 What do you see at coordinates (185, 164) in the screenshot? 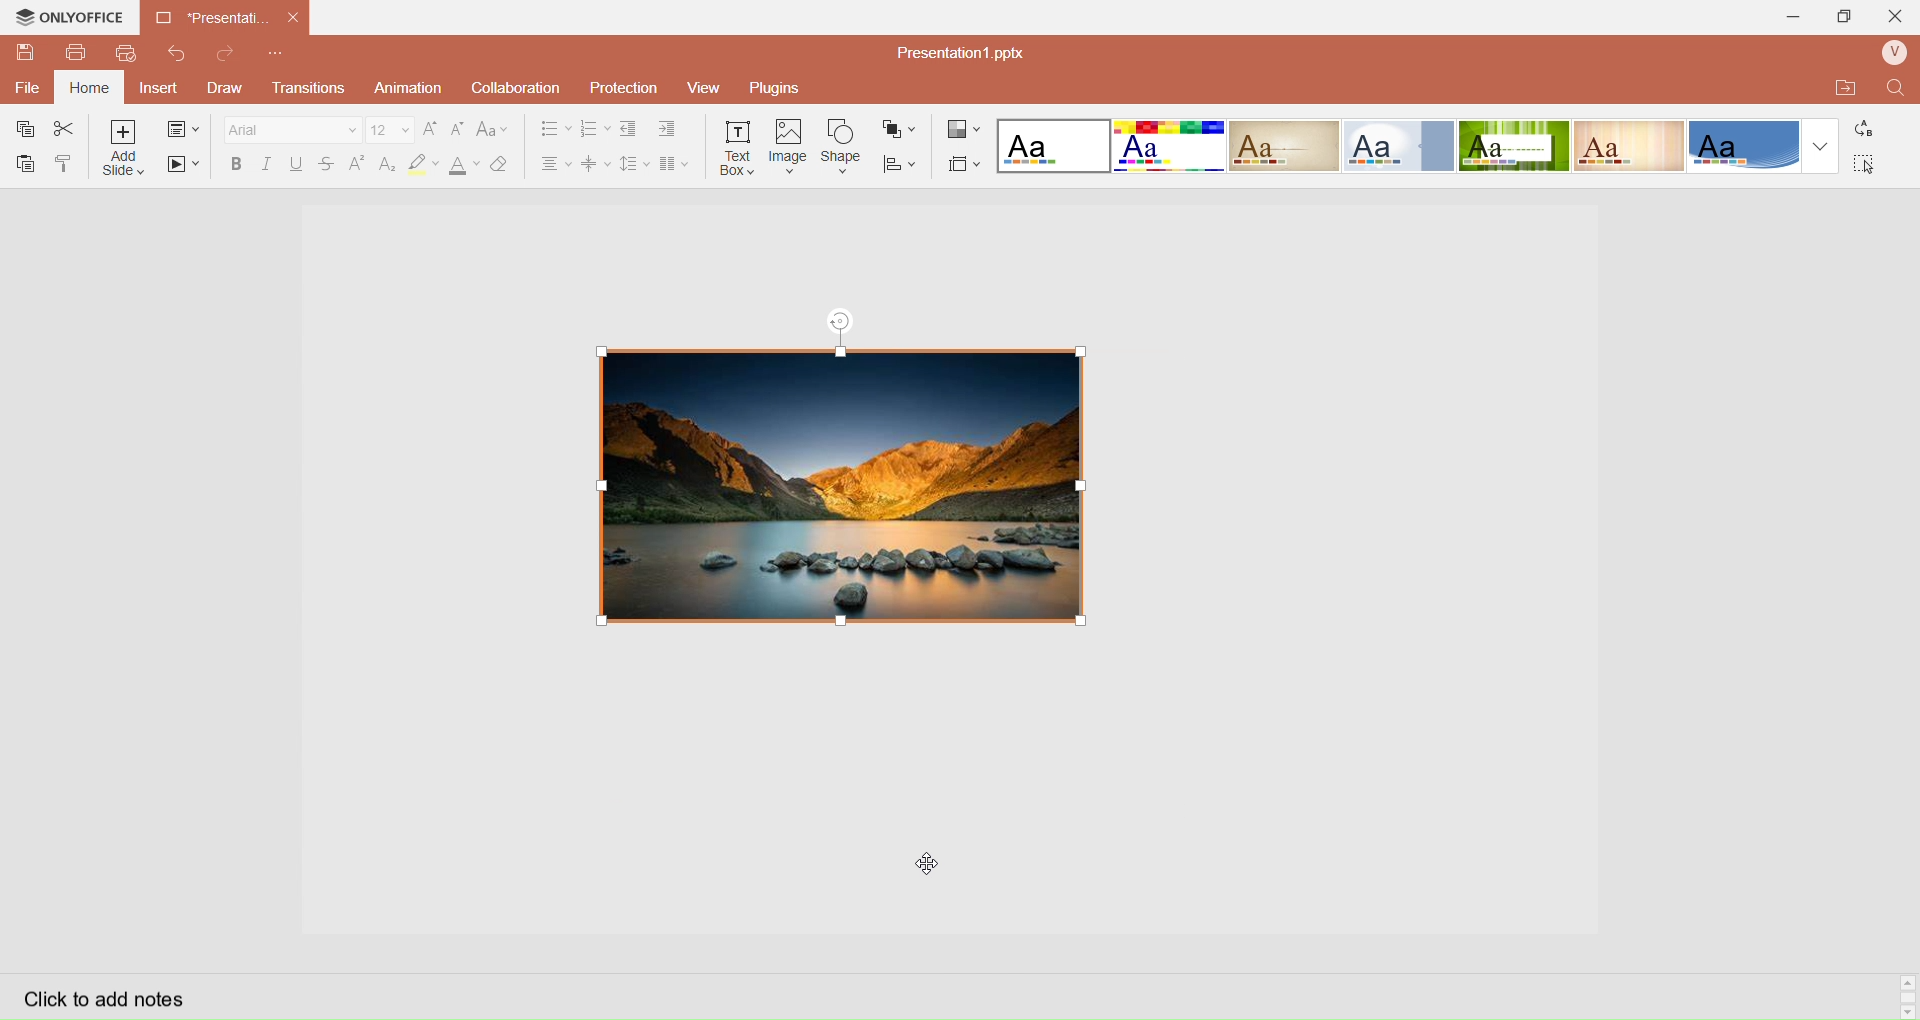
I see `Start SlideShow` at bounding box center [185, 164].